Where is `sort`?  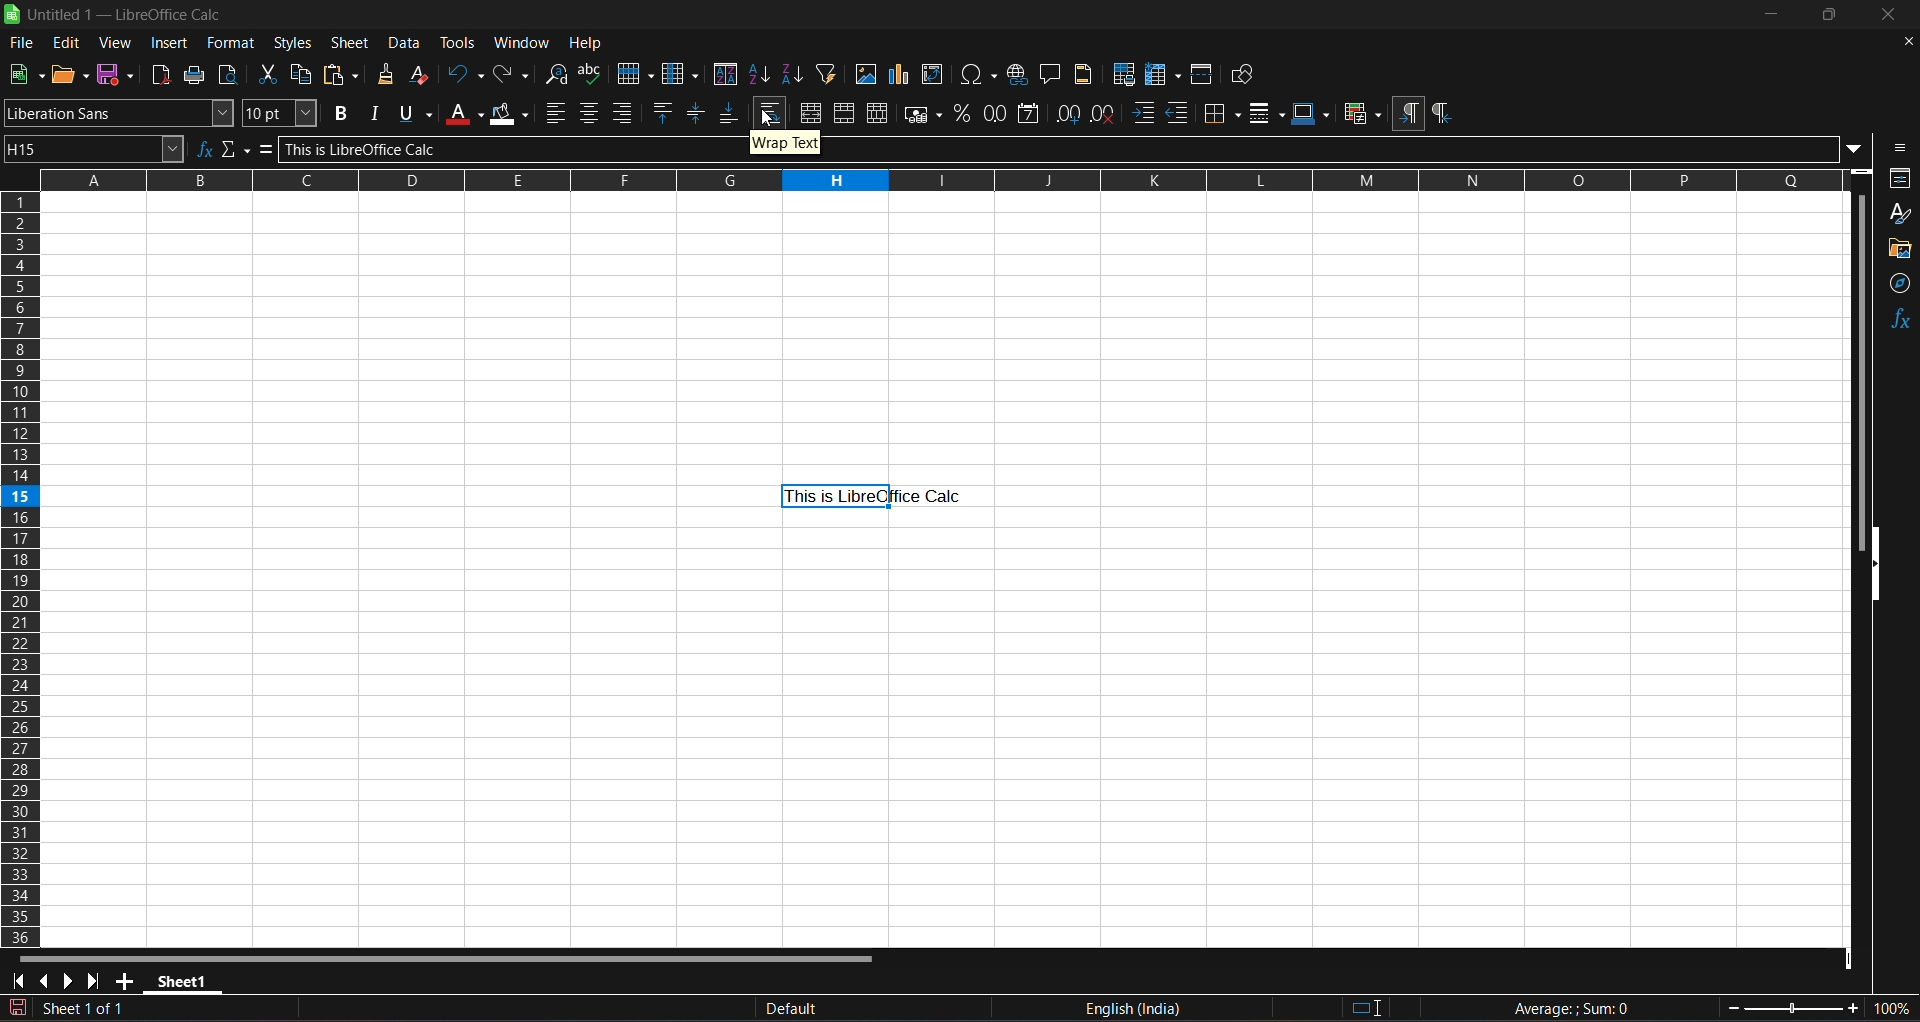 sort is located at coordinates (727, 72).